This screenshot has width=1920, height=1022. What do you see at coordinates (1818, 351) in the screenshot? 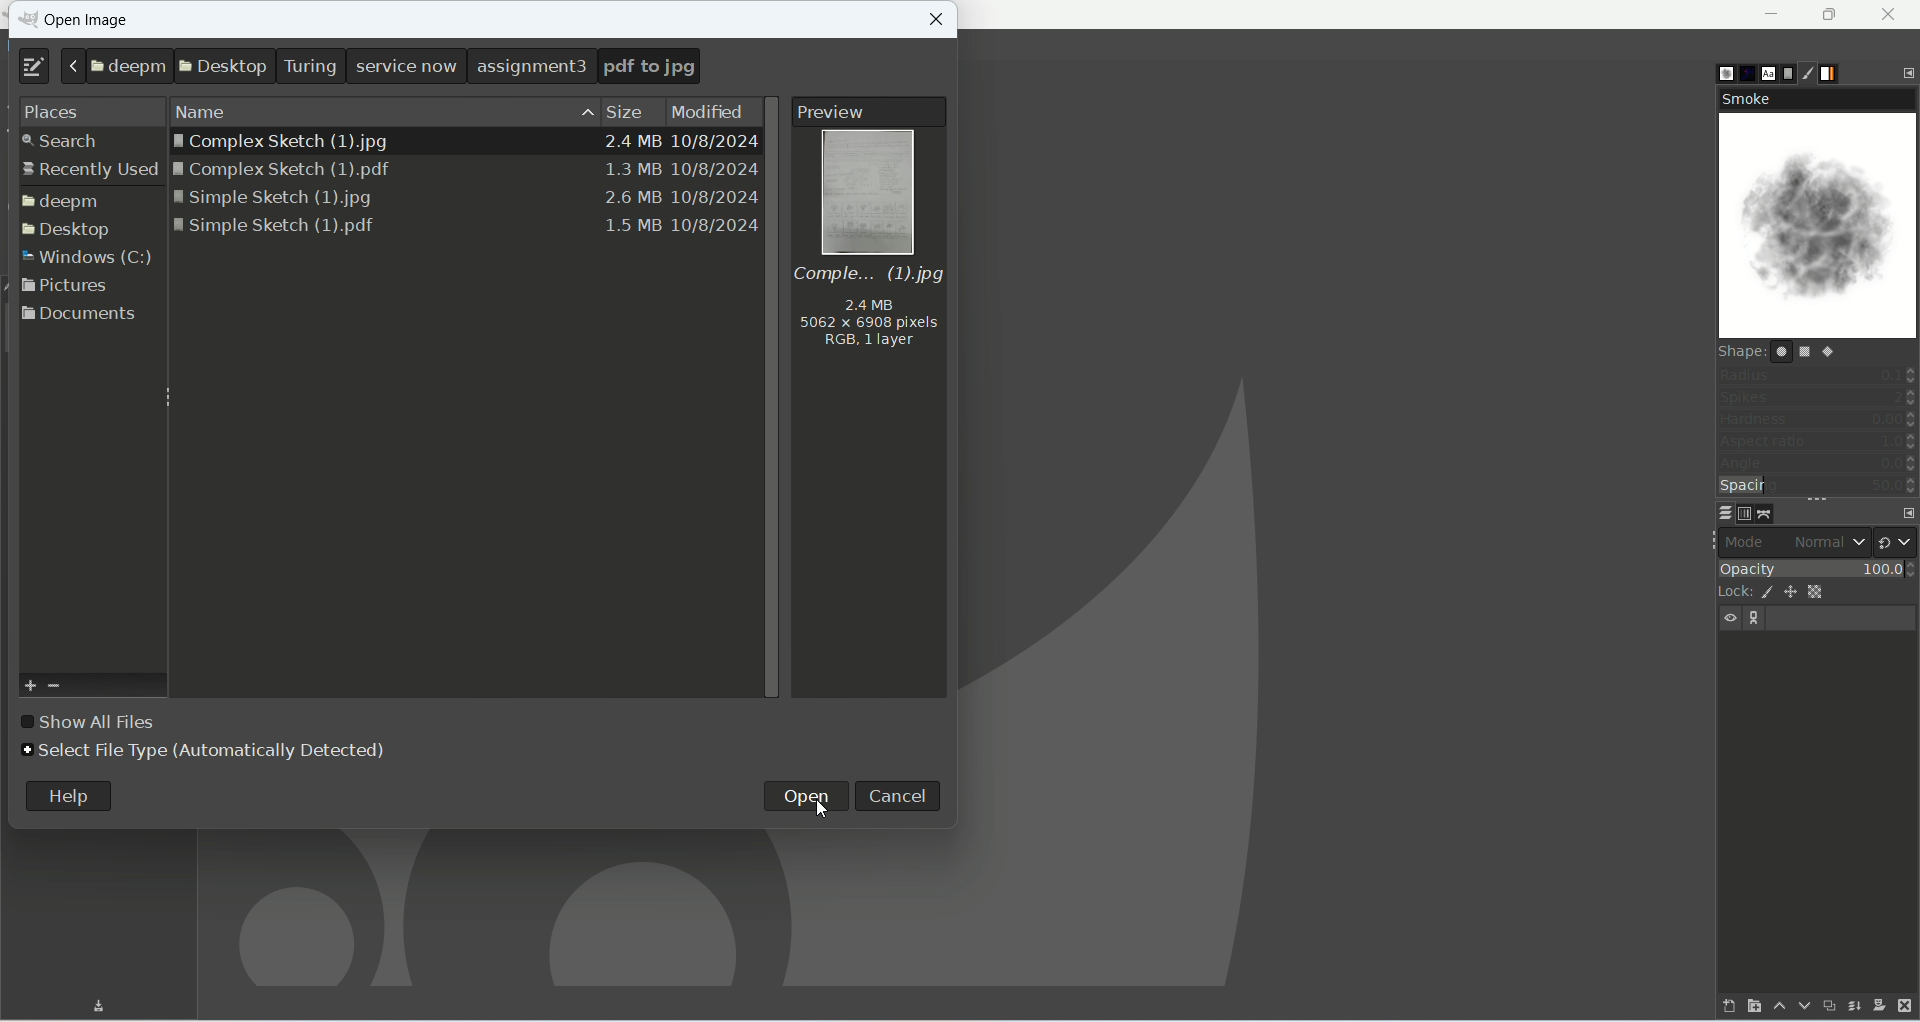
I see `shape` at bounding box center [1818, 351].